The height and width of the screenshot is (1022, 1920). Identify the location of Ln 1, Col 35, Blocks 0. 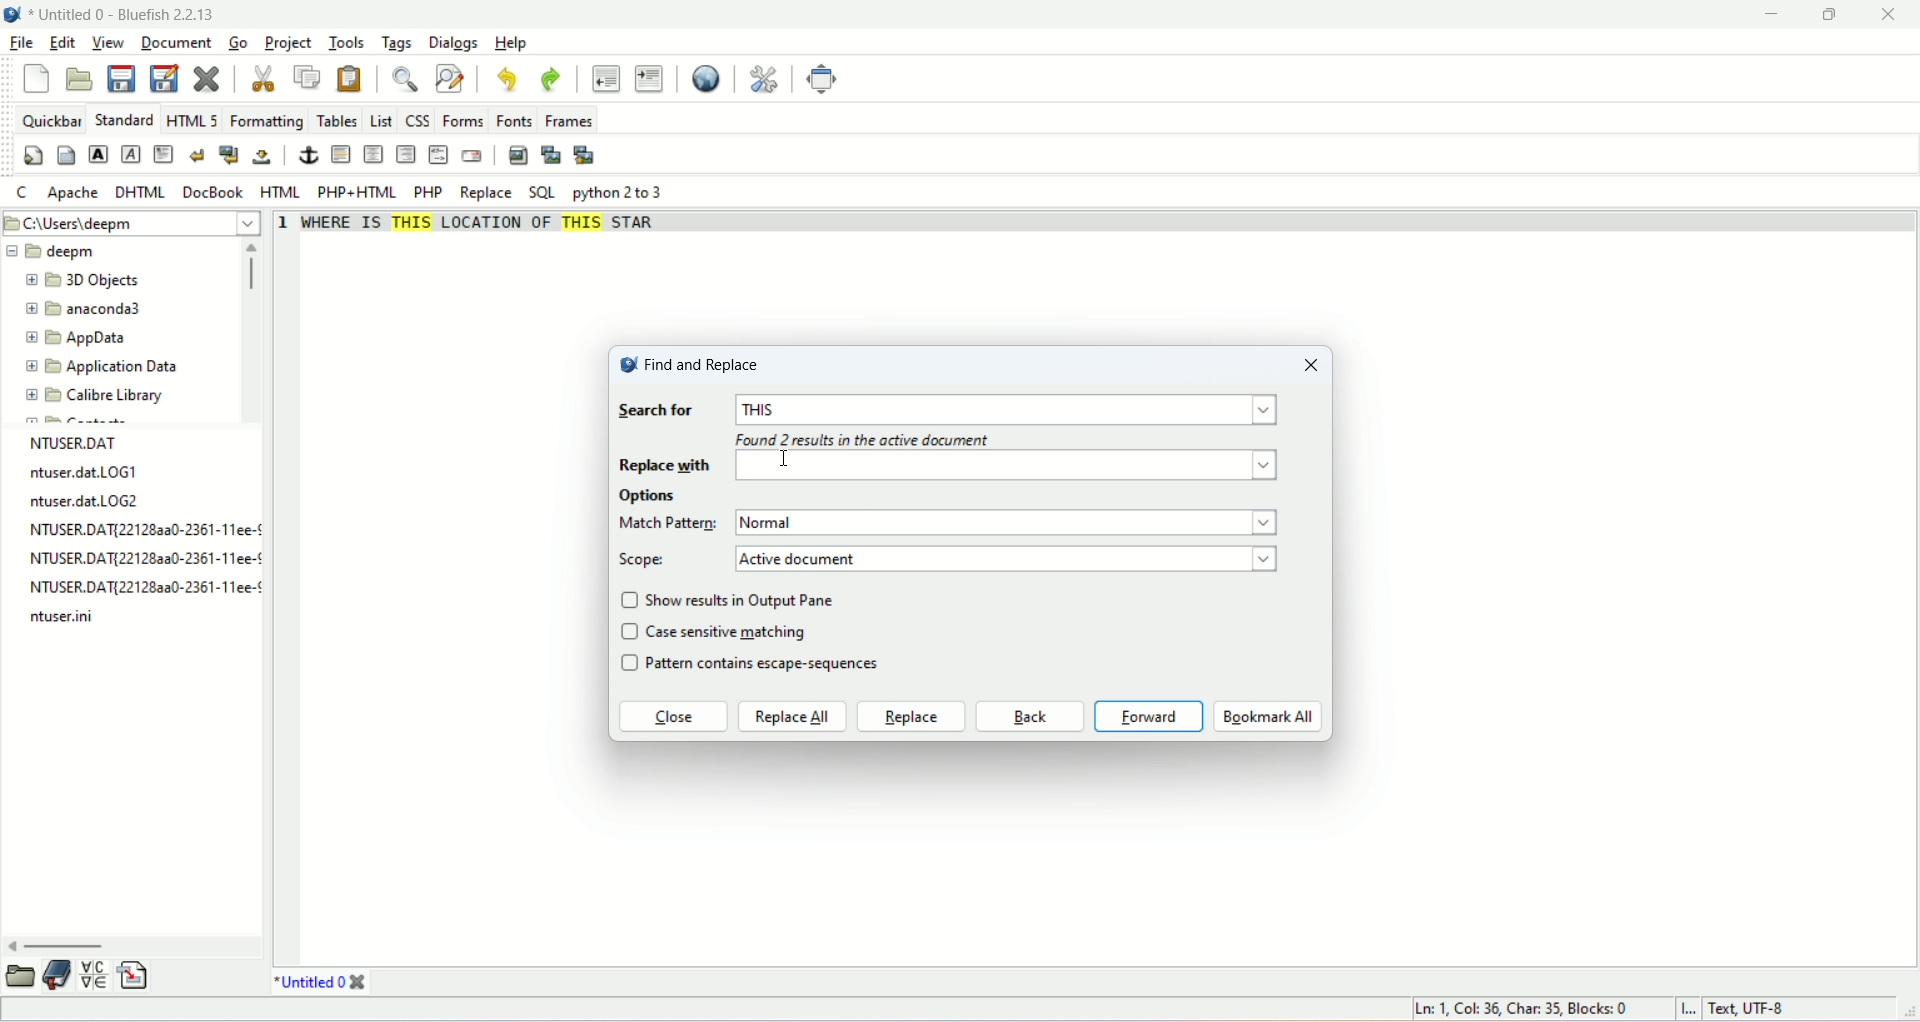
(1532, 1009).